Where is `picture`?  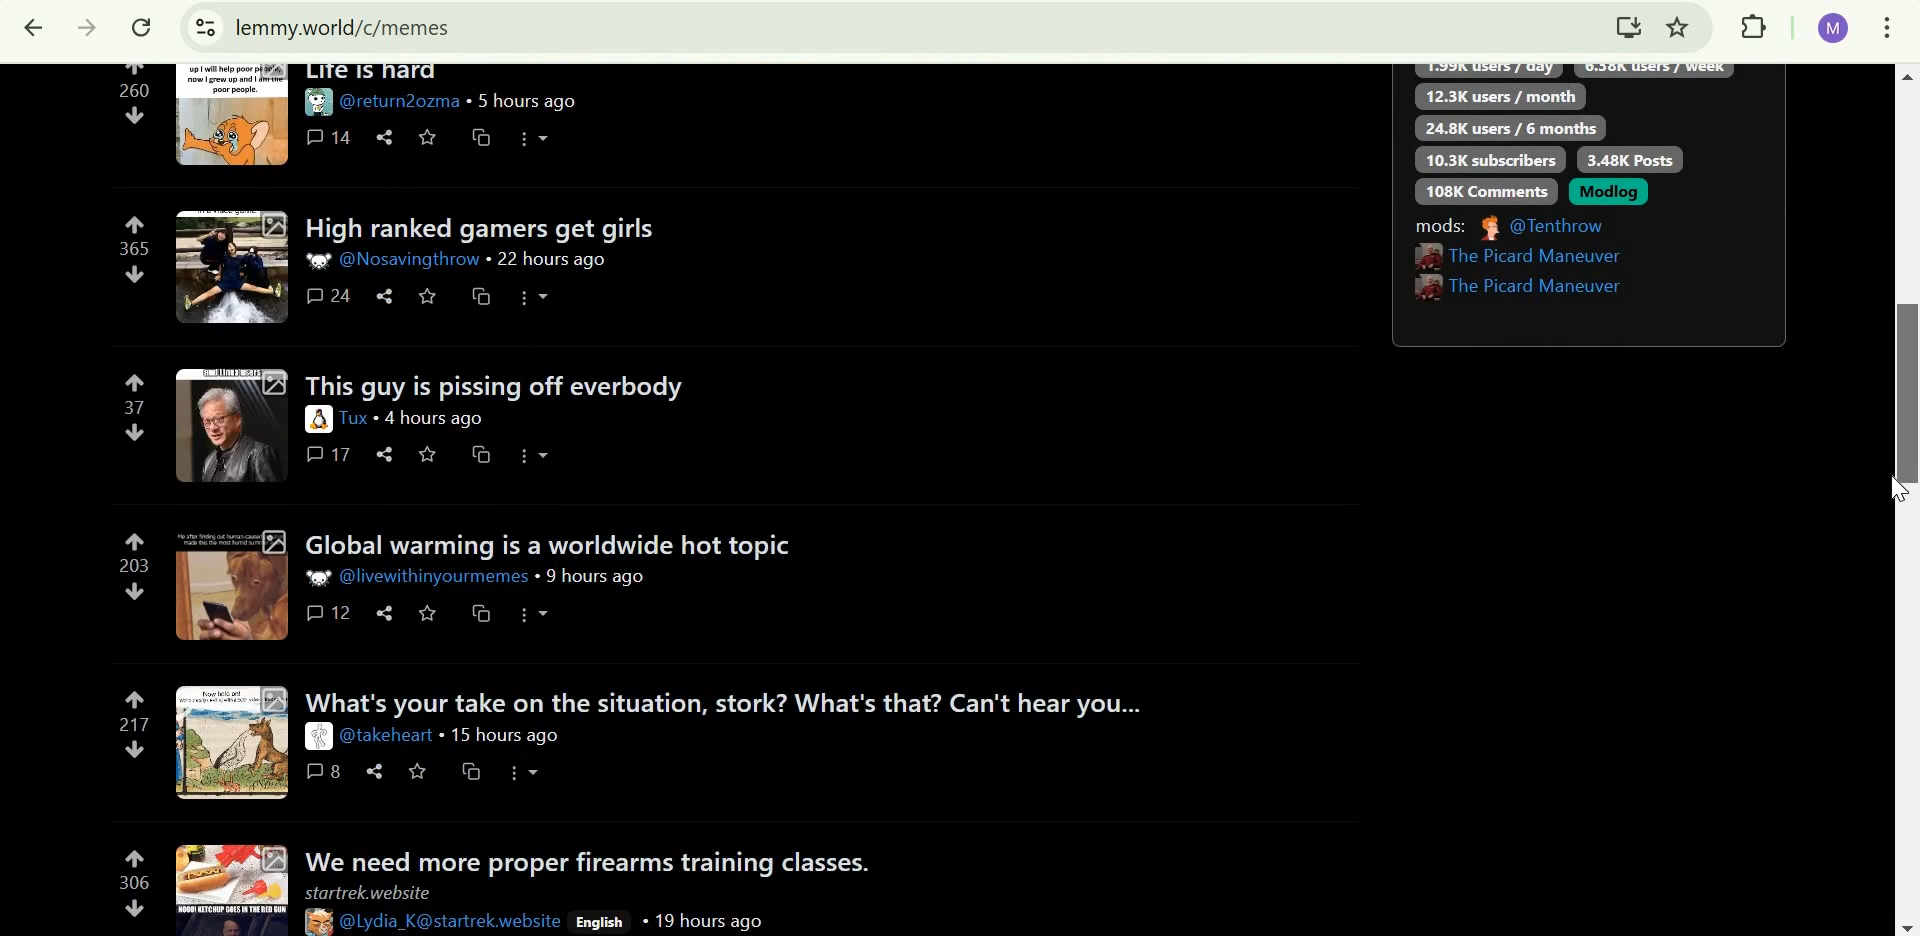 picture is located at coordinates (318, 102).